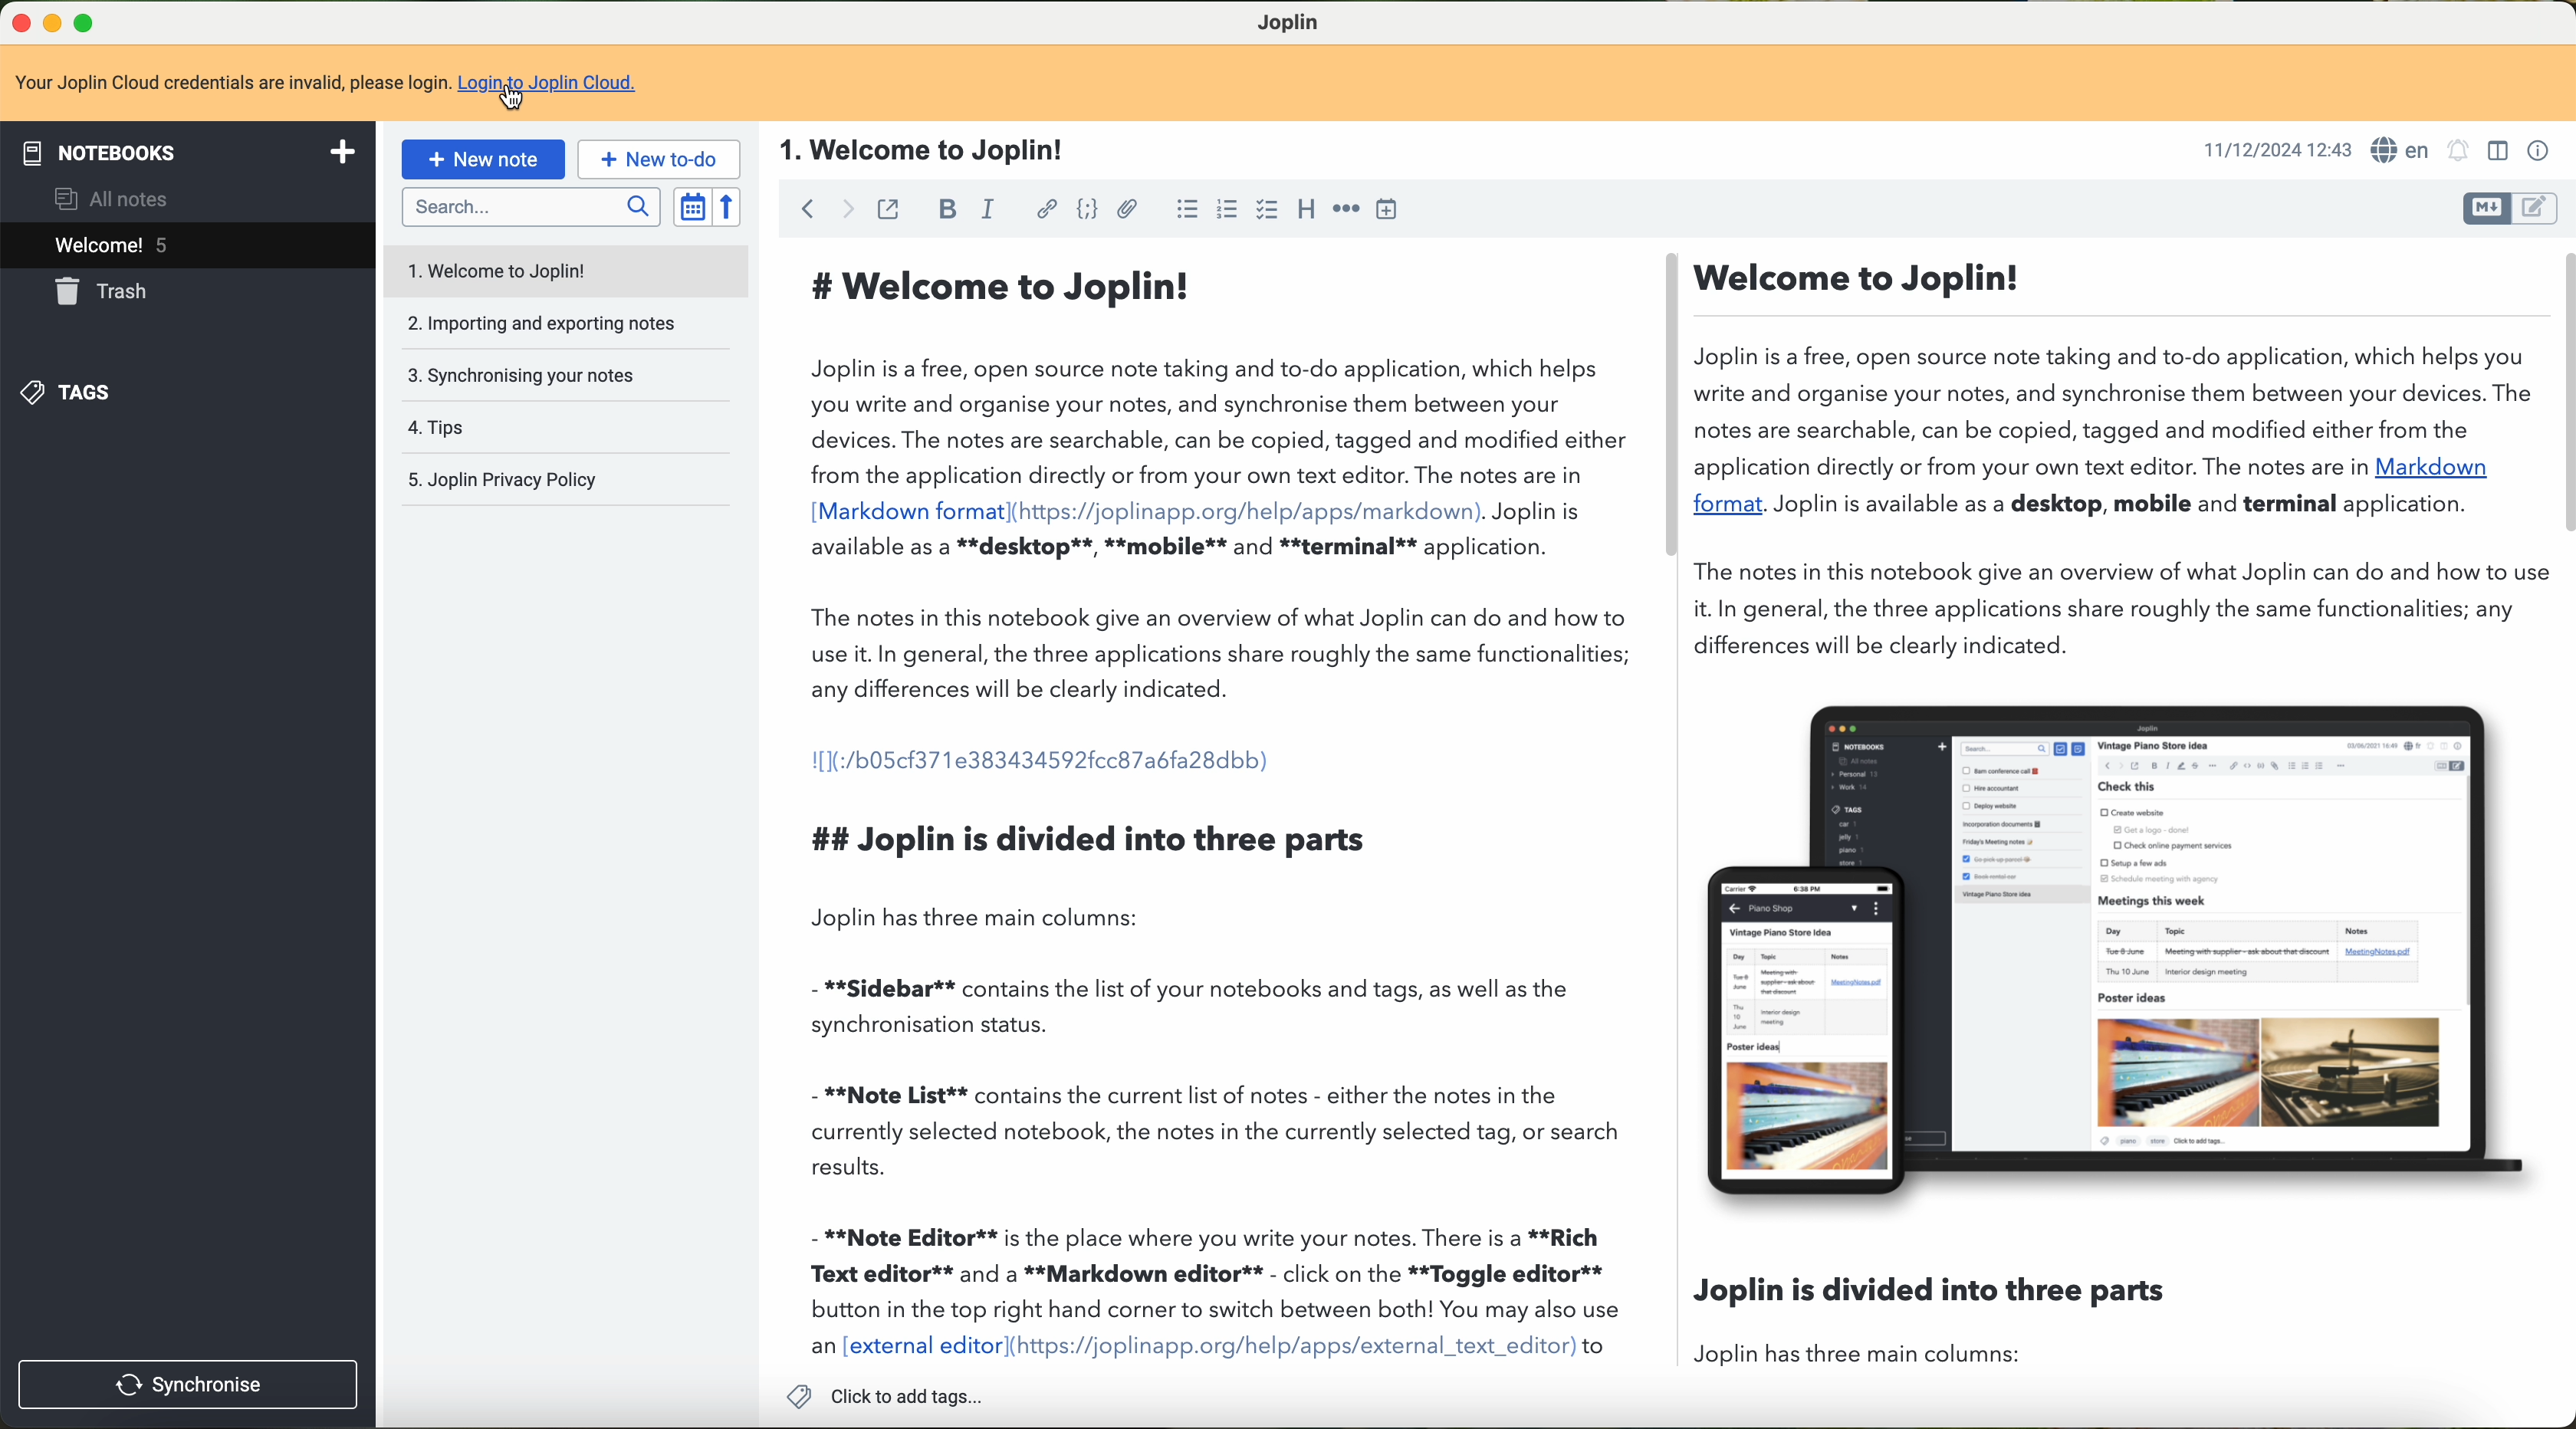 The height and width of the screenshot is (1429, 2576). Describe the element at coordinates (1186, 210) in the screenshot. I see `bulleted list` at that location.